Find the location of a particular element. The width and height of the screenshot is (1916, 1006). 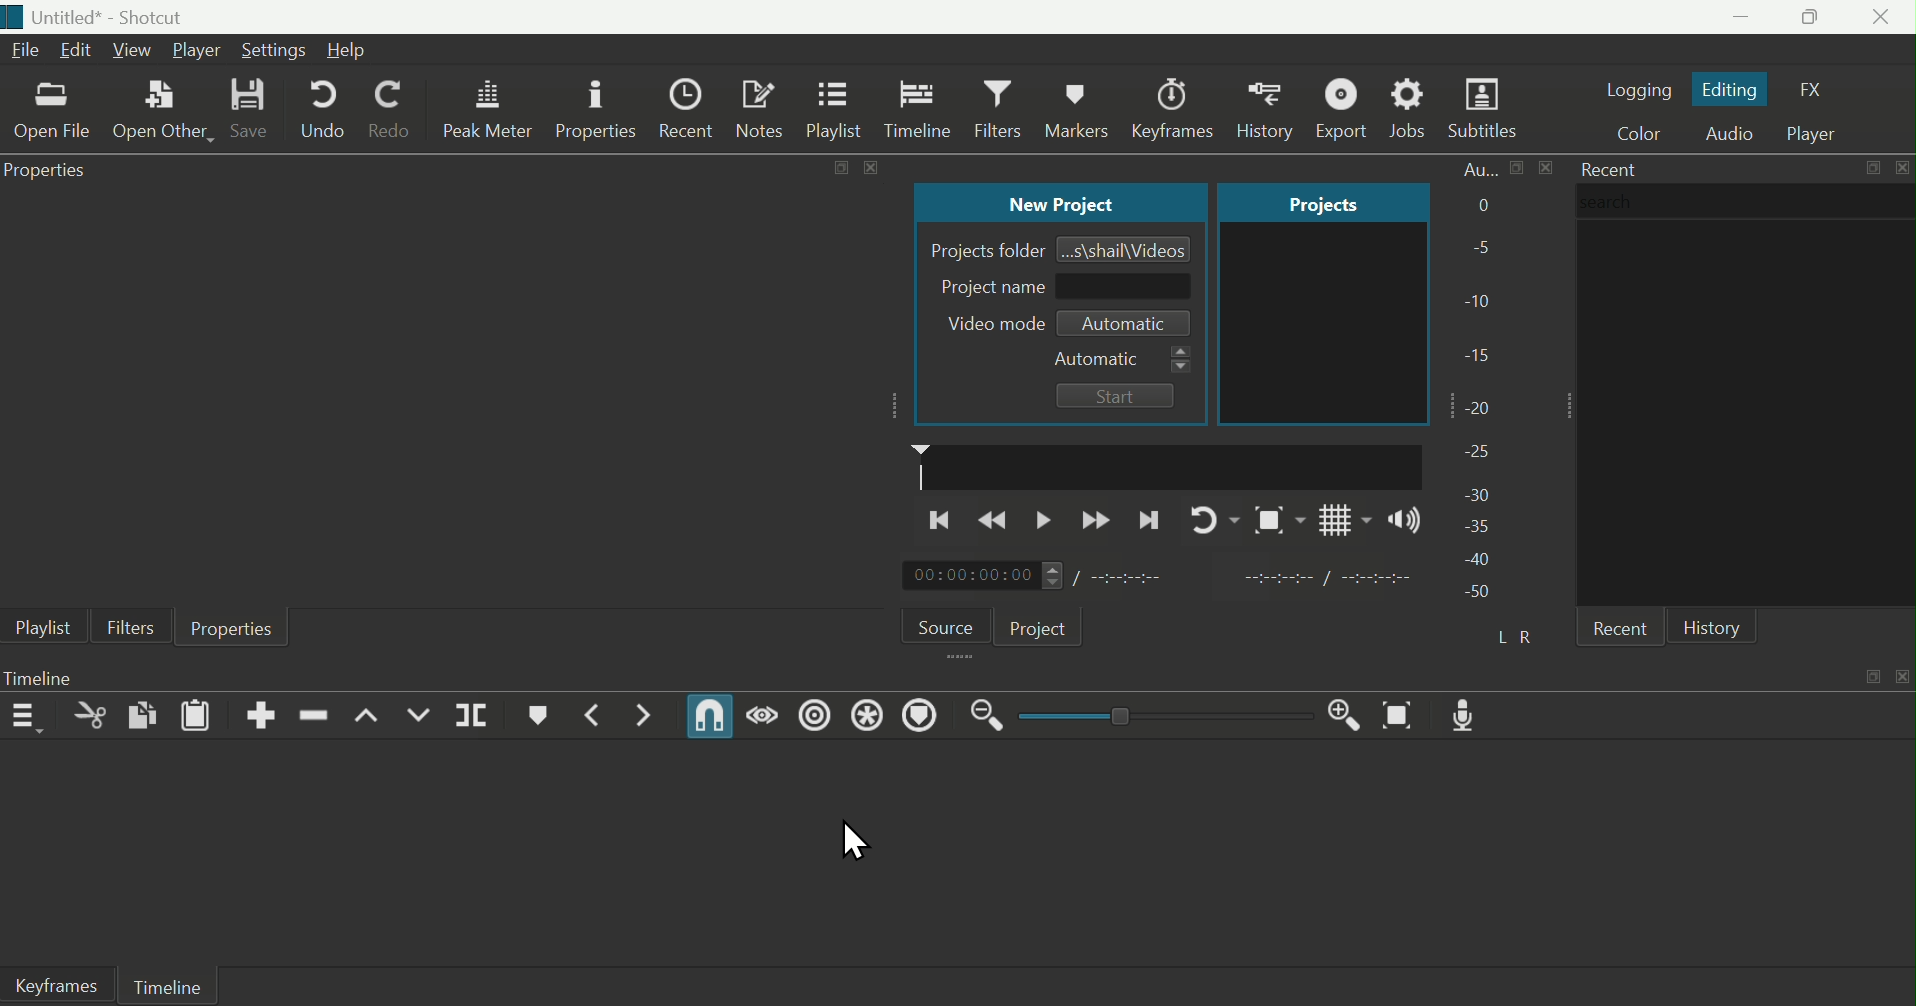

Source is located at coordinates (941, 623).